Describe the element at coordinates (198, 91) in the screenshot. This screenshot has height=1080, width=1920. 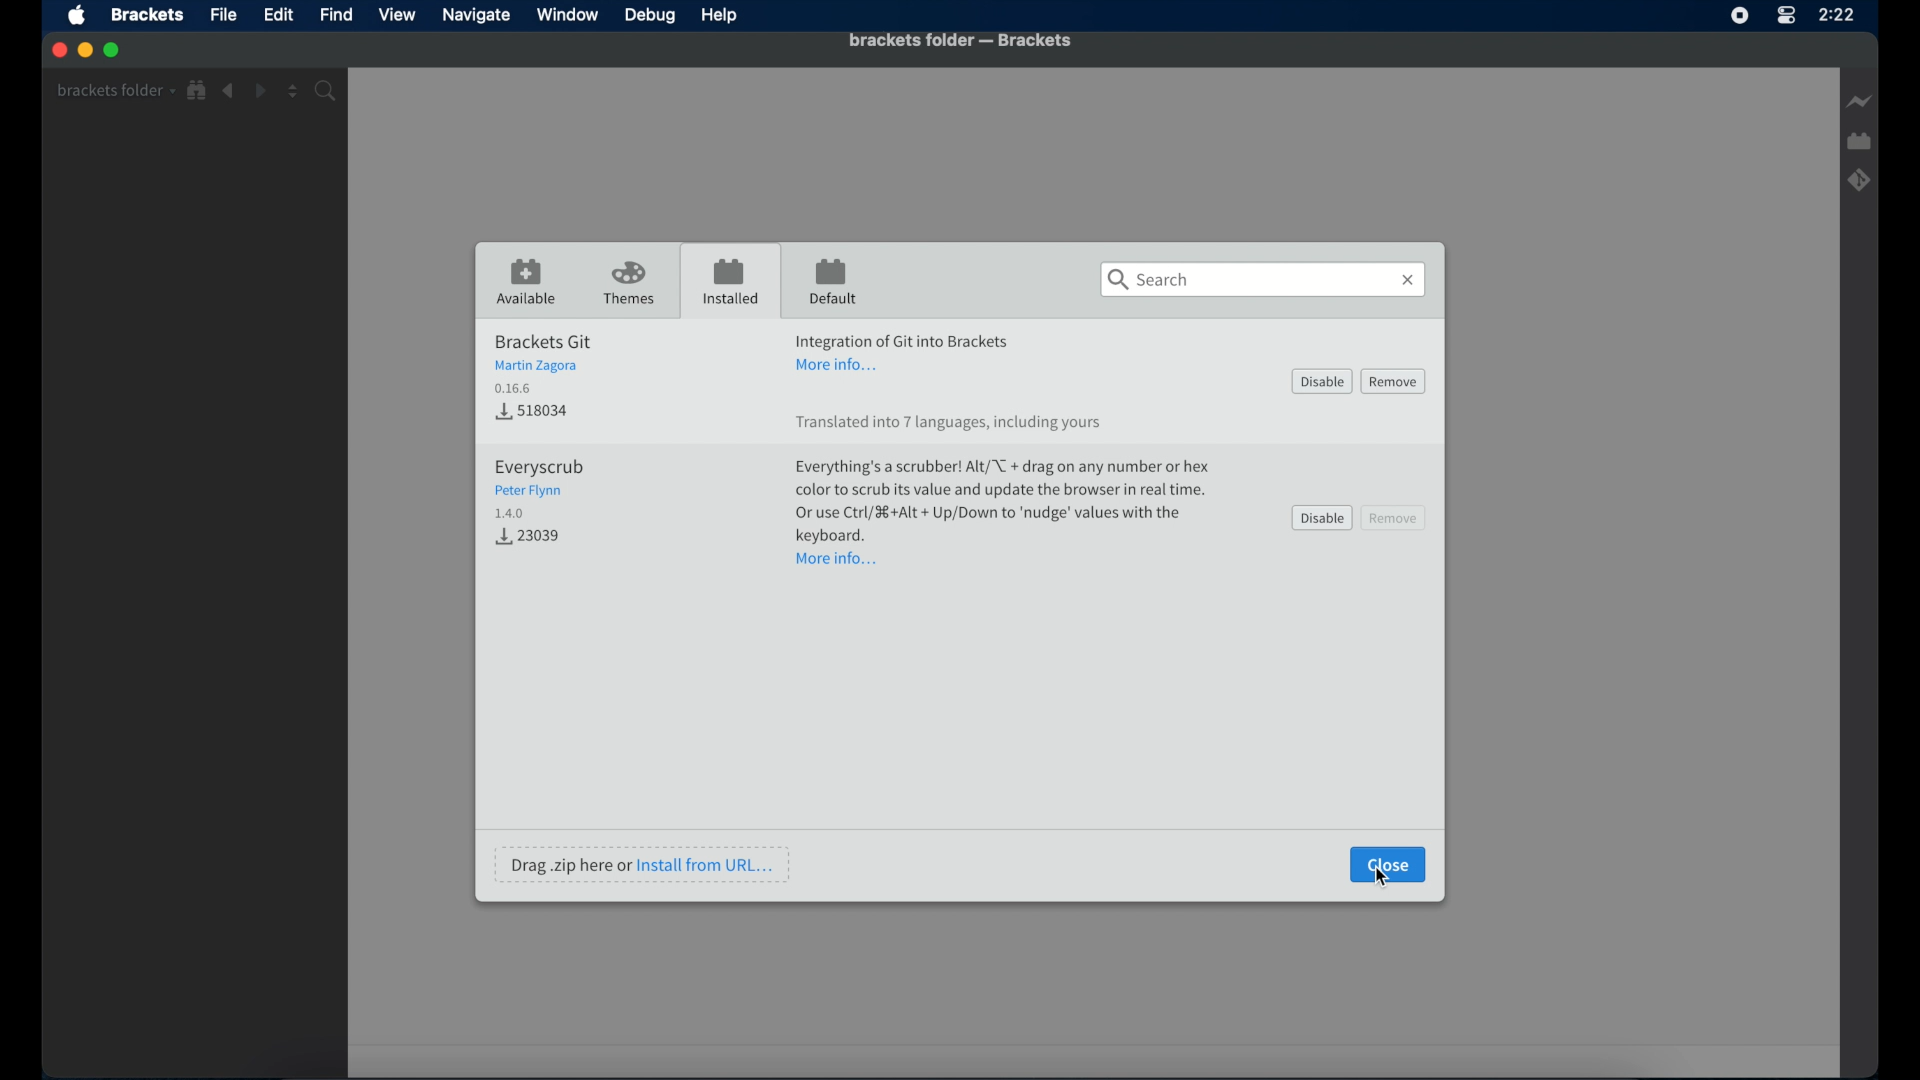
I see `show file in tree` at that location.